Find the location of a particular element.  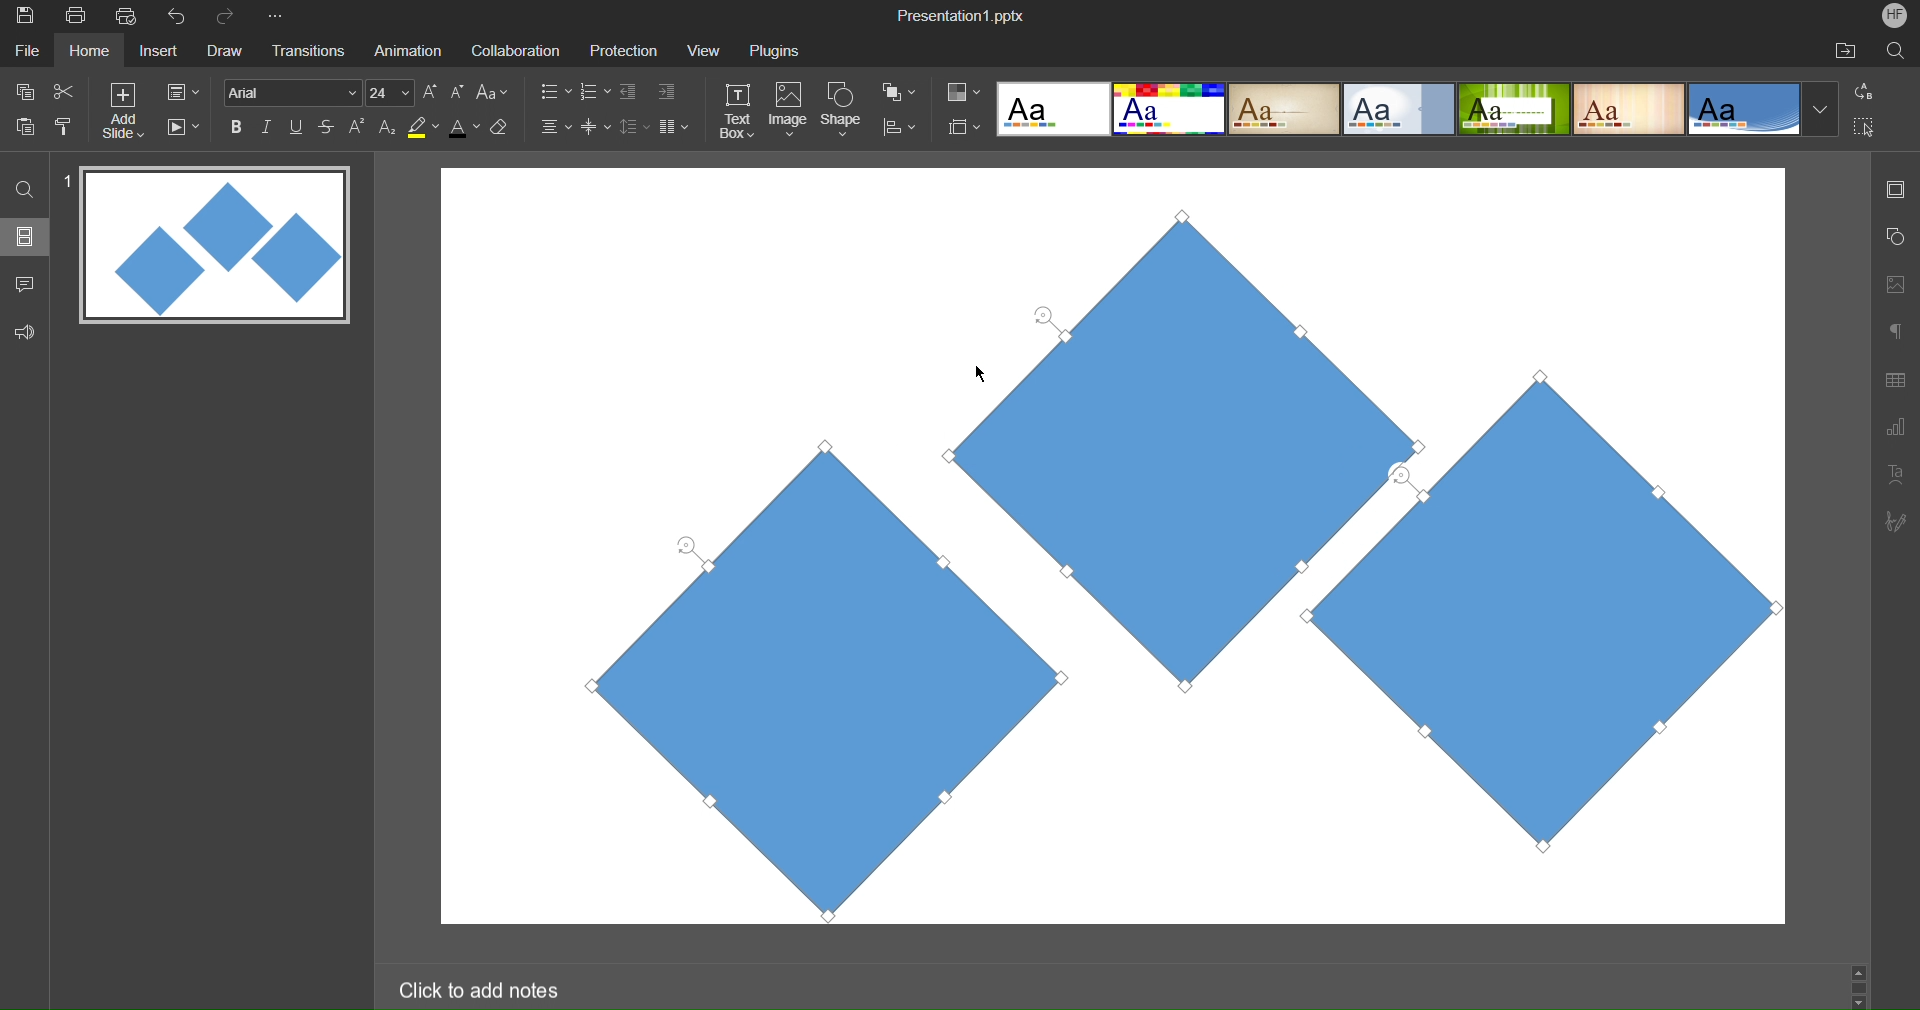

Shape Settings is located at coordinates (1895, 238).